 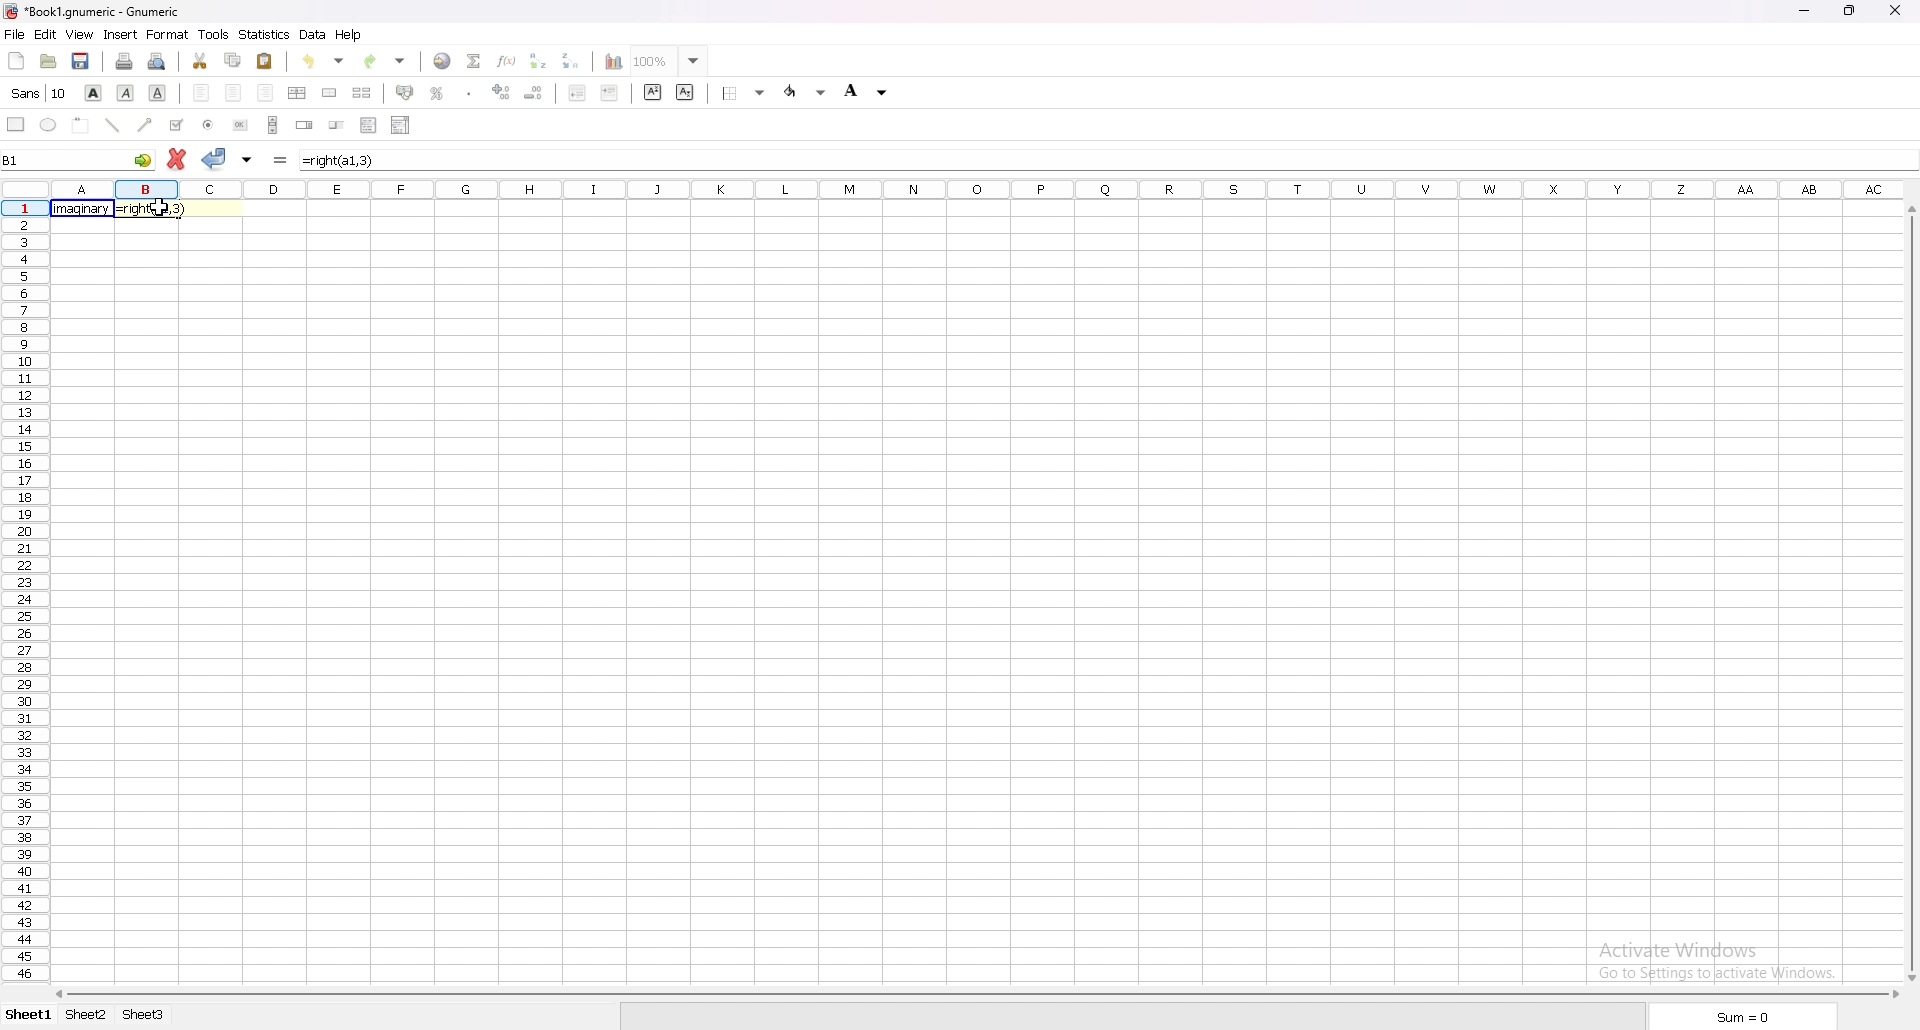 I want to click on sum, so click(x=1737, y=1017).